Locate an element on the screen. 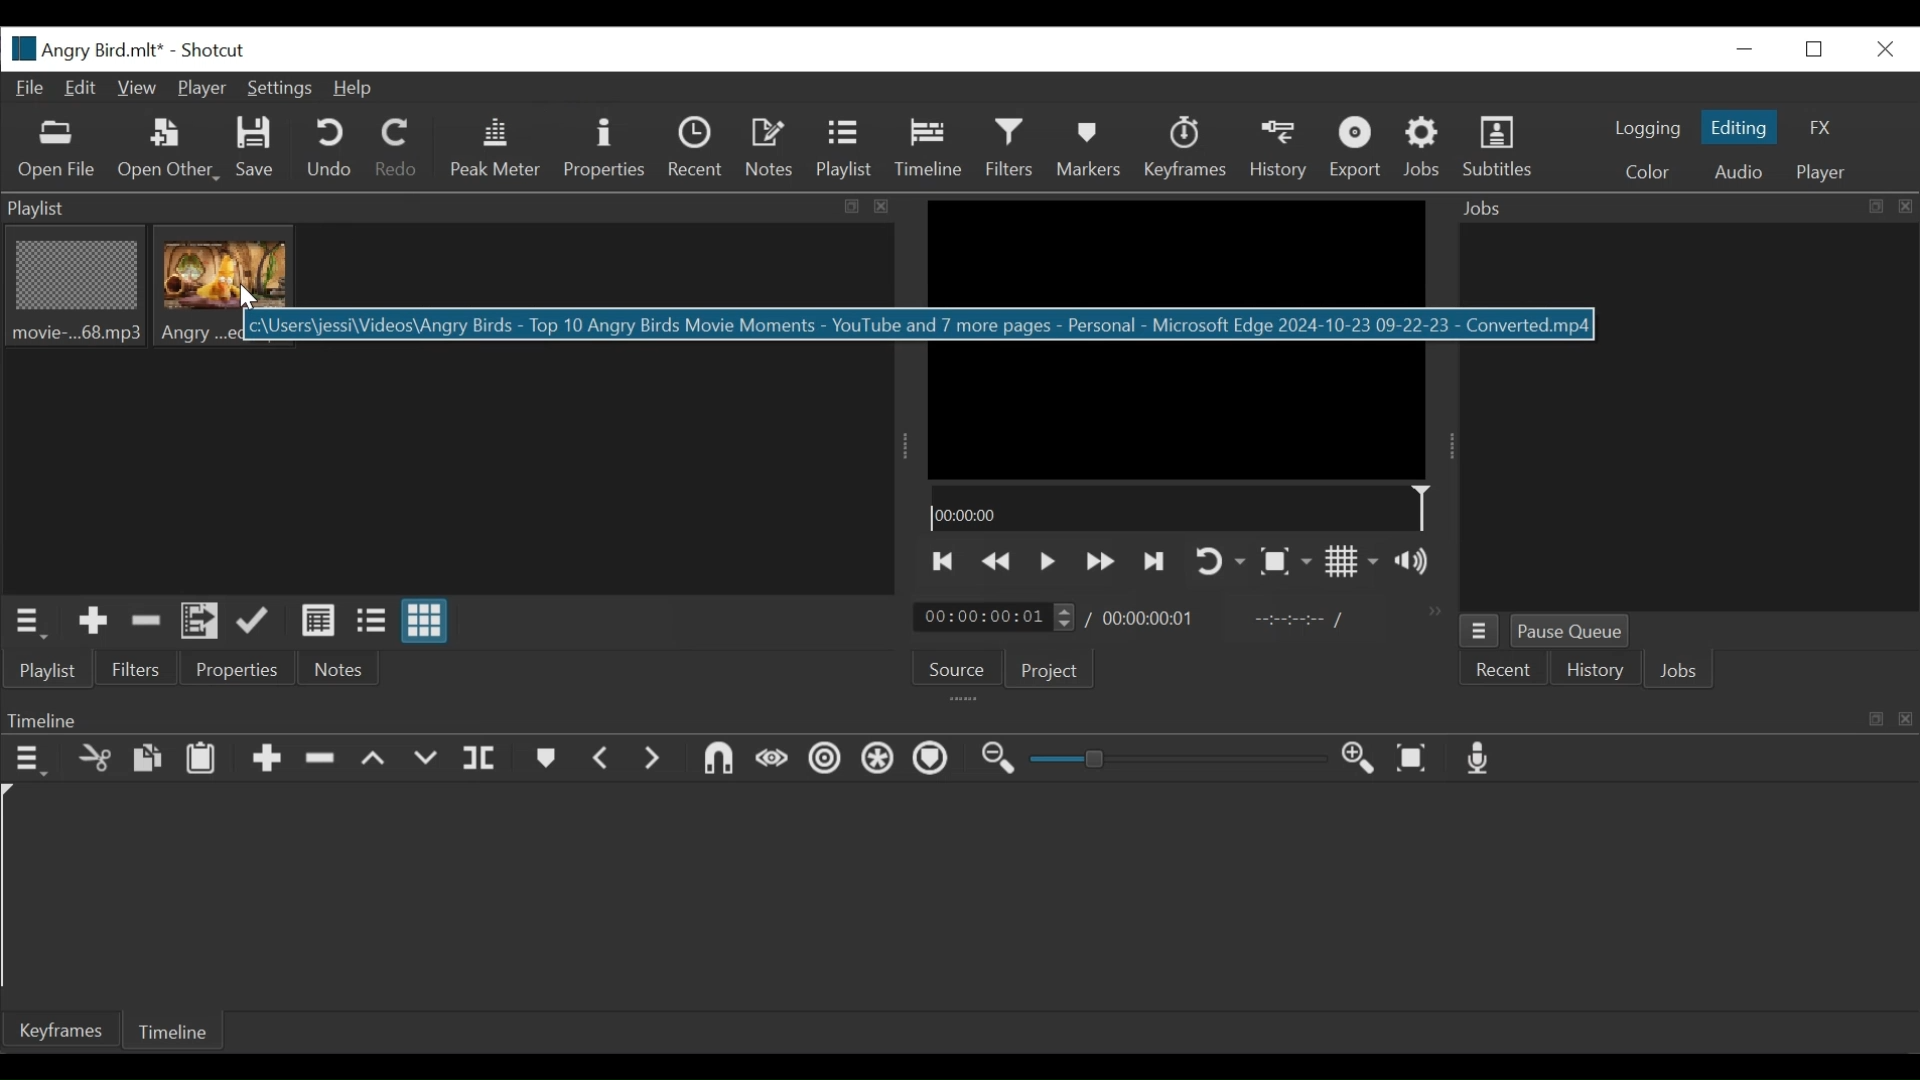  Filters is located at coordinates (139, 668).